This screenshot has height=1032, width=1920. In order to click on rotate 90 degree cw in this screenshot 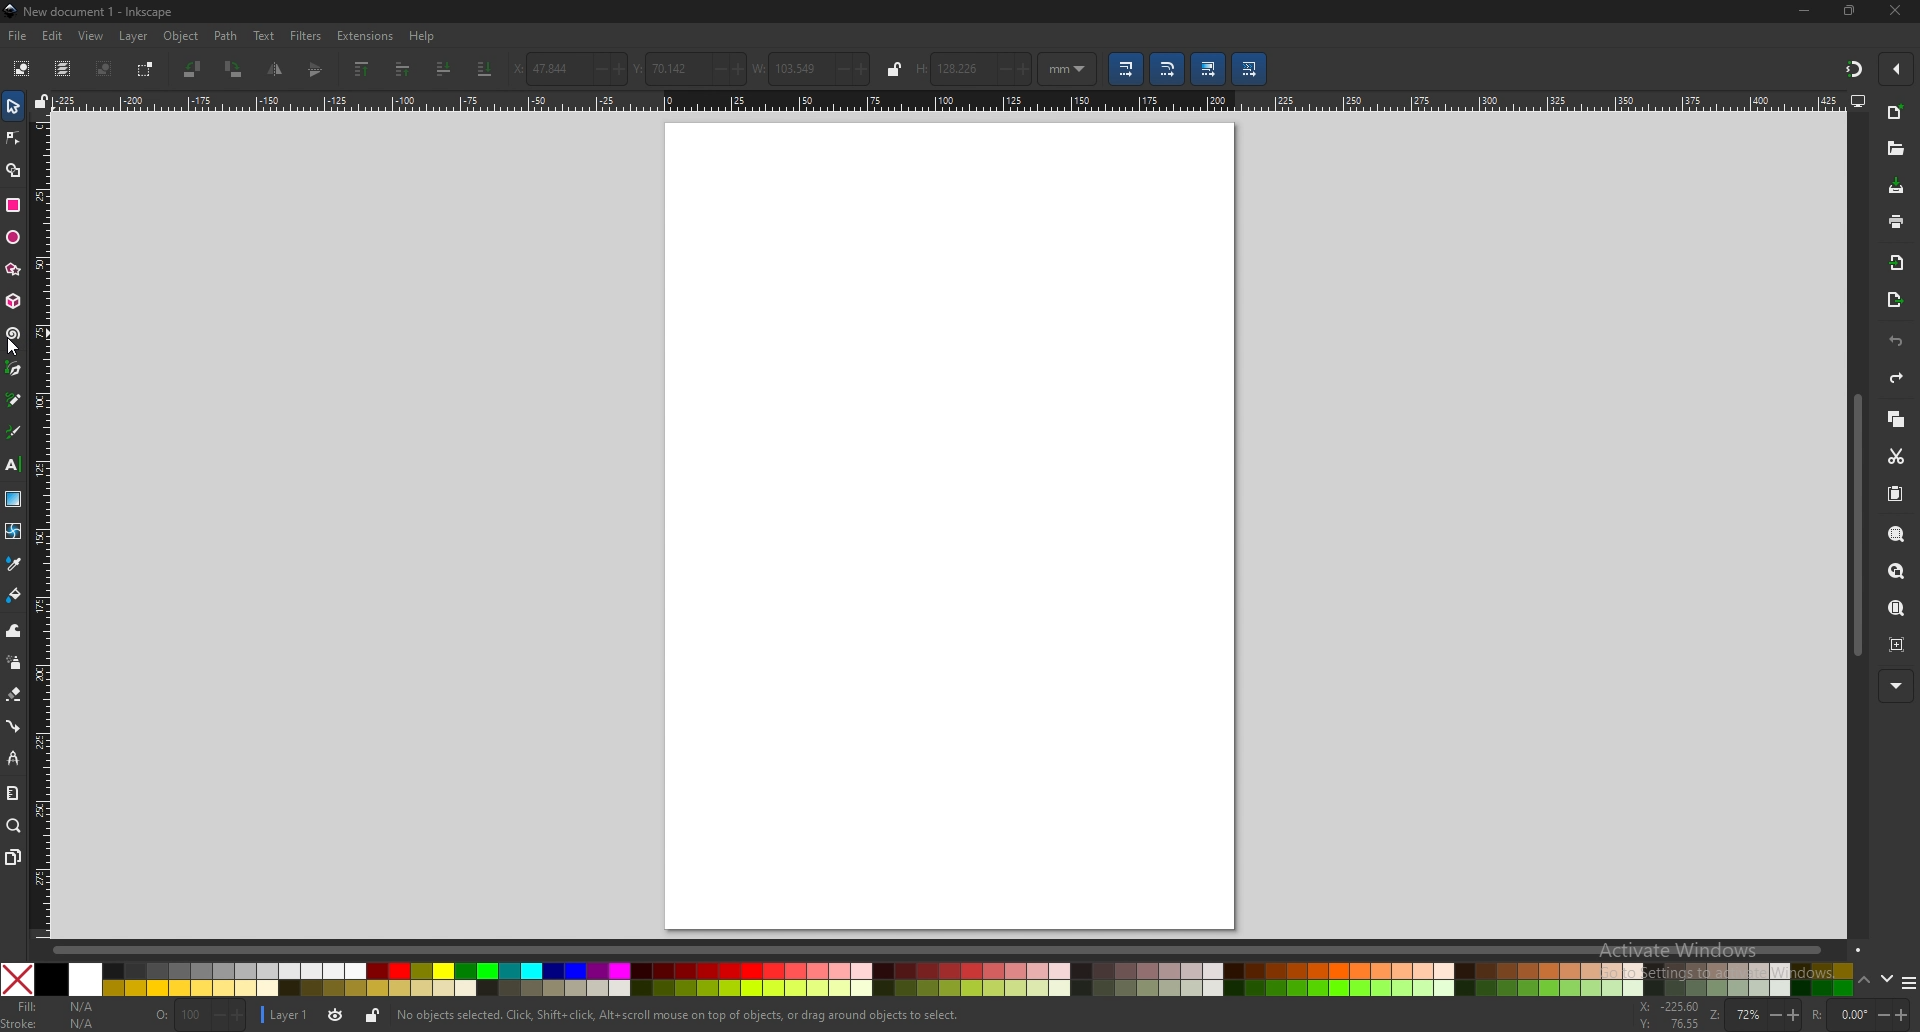, I will do `click(234, 70)`.